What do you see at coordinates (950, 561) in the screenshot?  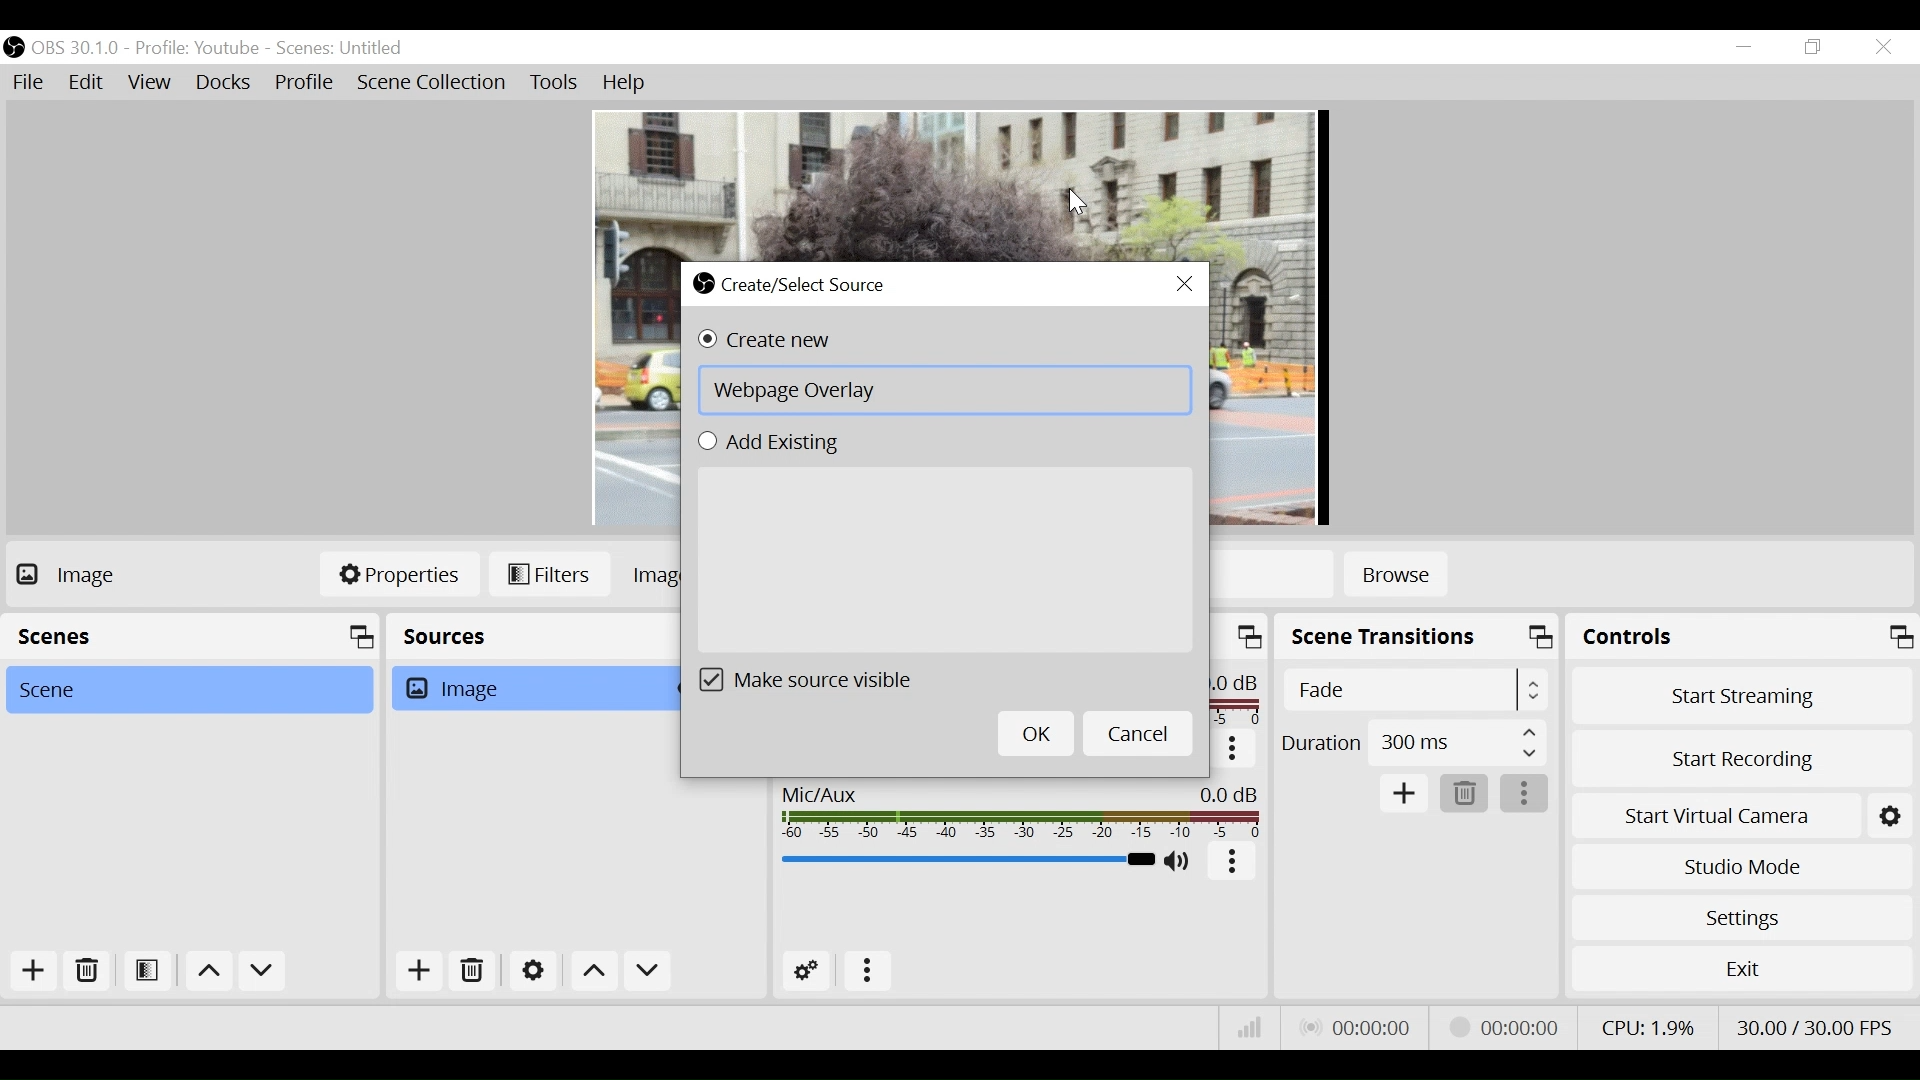 I see `Add Existing Field` at bounding box center [950, 561].